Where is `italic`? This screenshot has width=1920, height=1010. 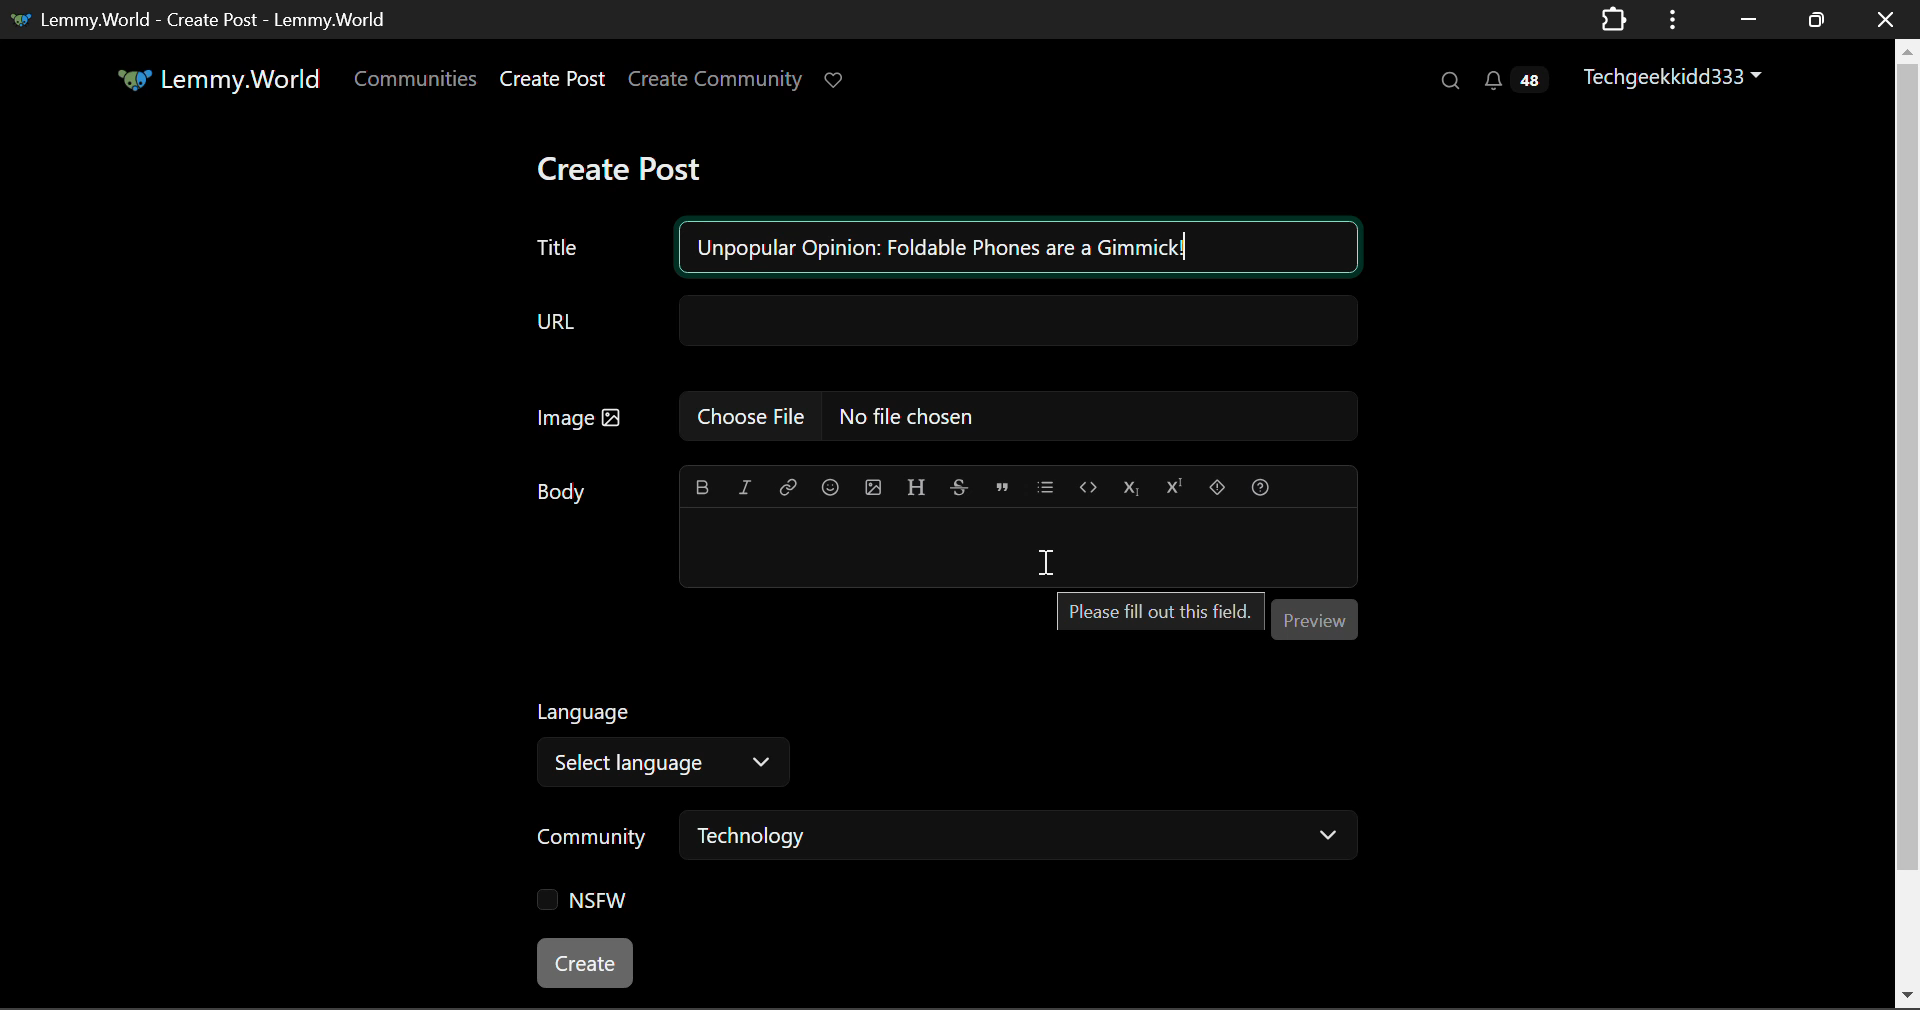
italic is located at coordinates (746, 486).